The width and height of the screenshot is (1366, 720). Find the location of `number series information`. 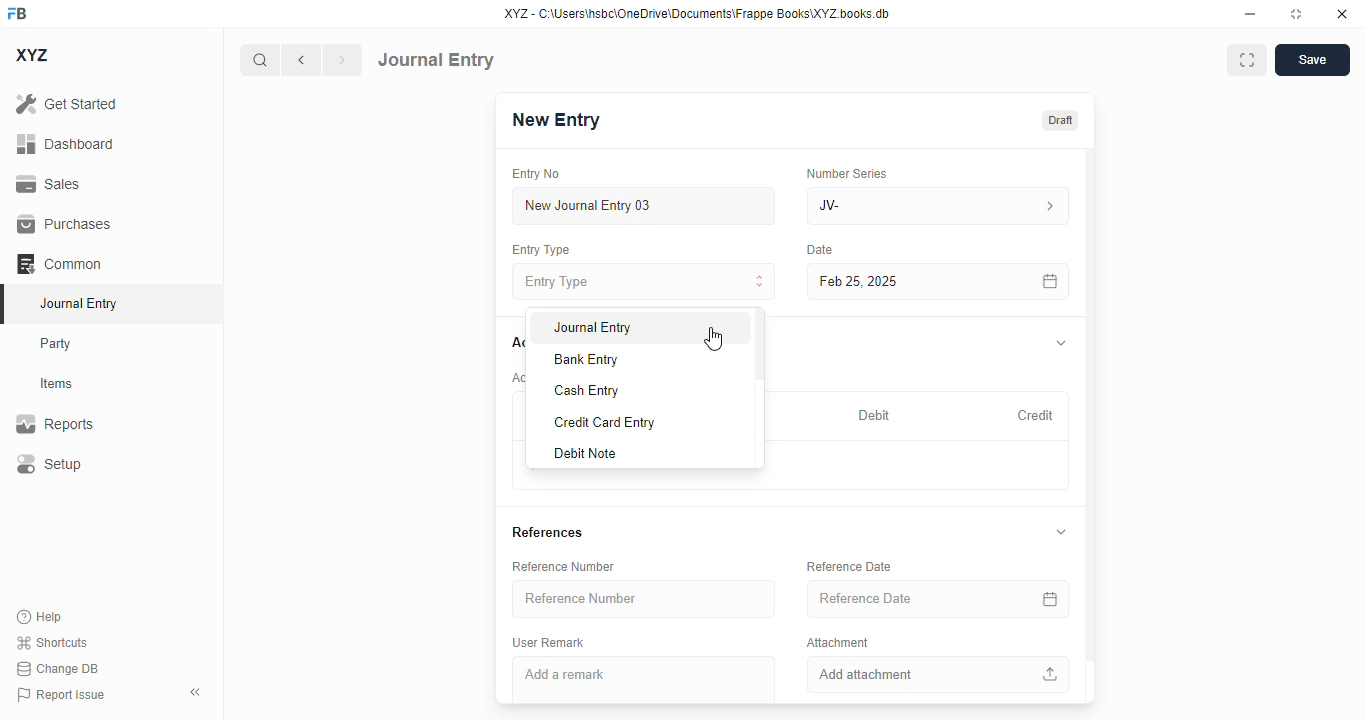

number series information is located at coordinates (1048, 207).